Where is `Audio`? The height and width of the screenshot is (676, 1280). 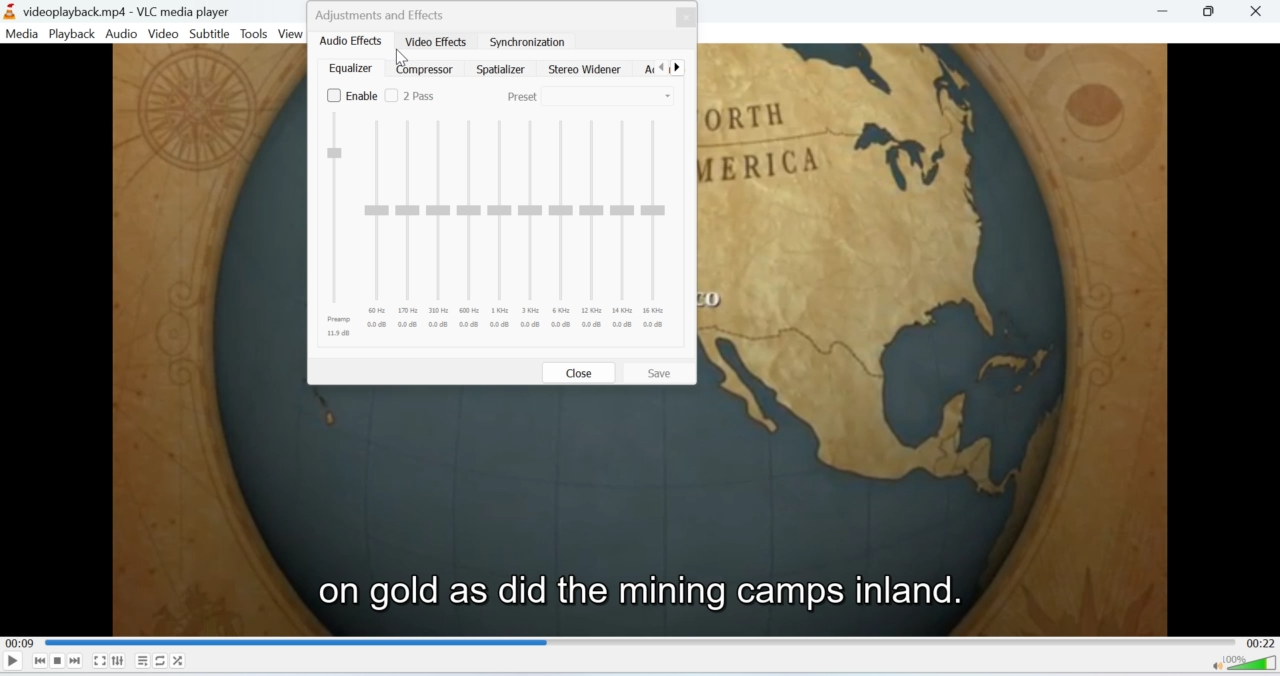 Audio is located at coordinates (122, 33).